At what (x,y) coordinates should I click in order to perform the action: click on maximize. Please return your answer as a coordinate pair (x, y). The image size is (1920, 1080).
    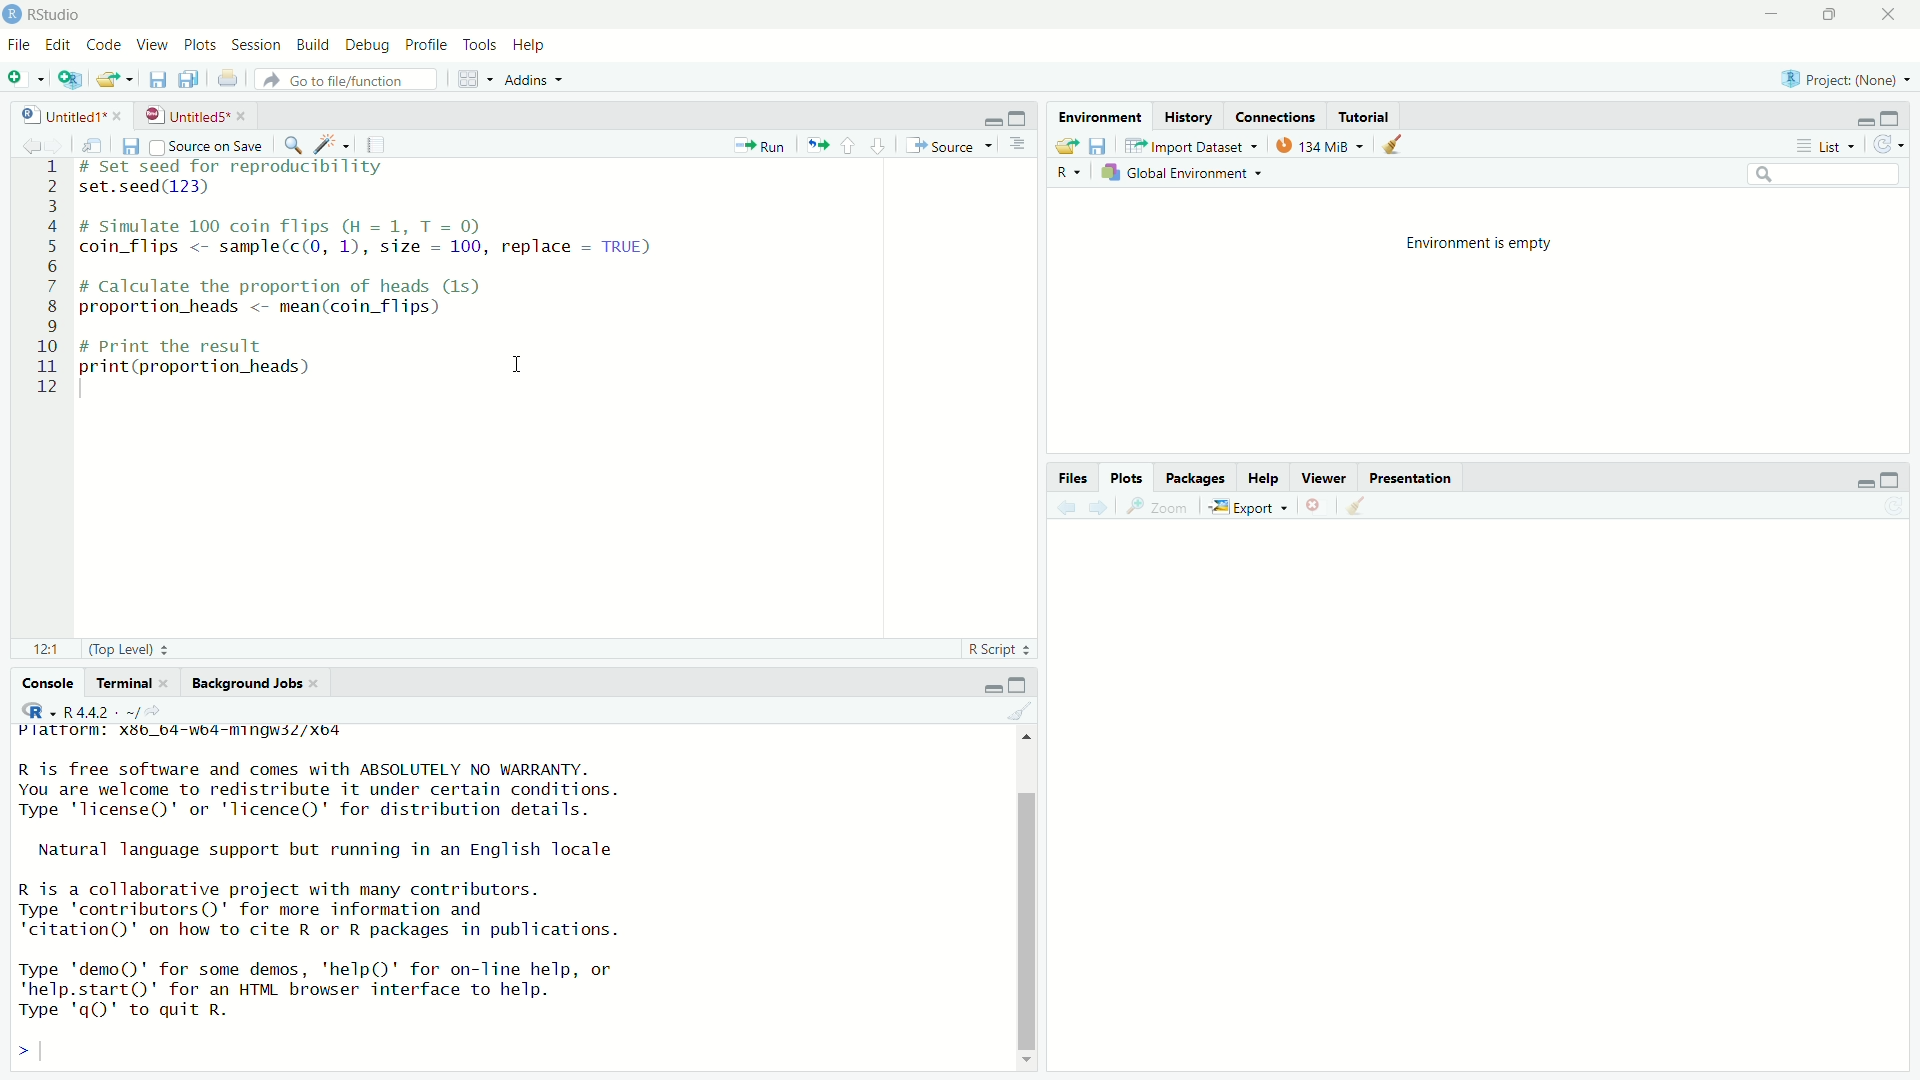
    Looking at the image, I should click on (1900, 113).